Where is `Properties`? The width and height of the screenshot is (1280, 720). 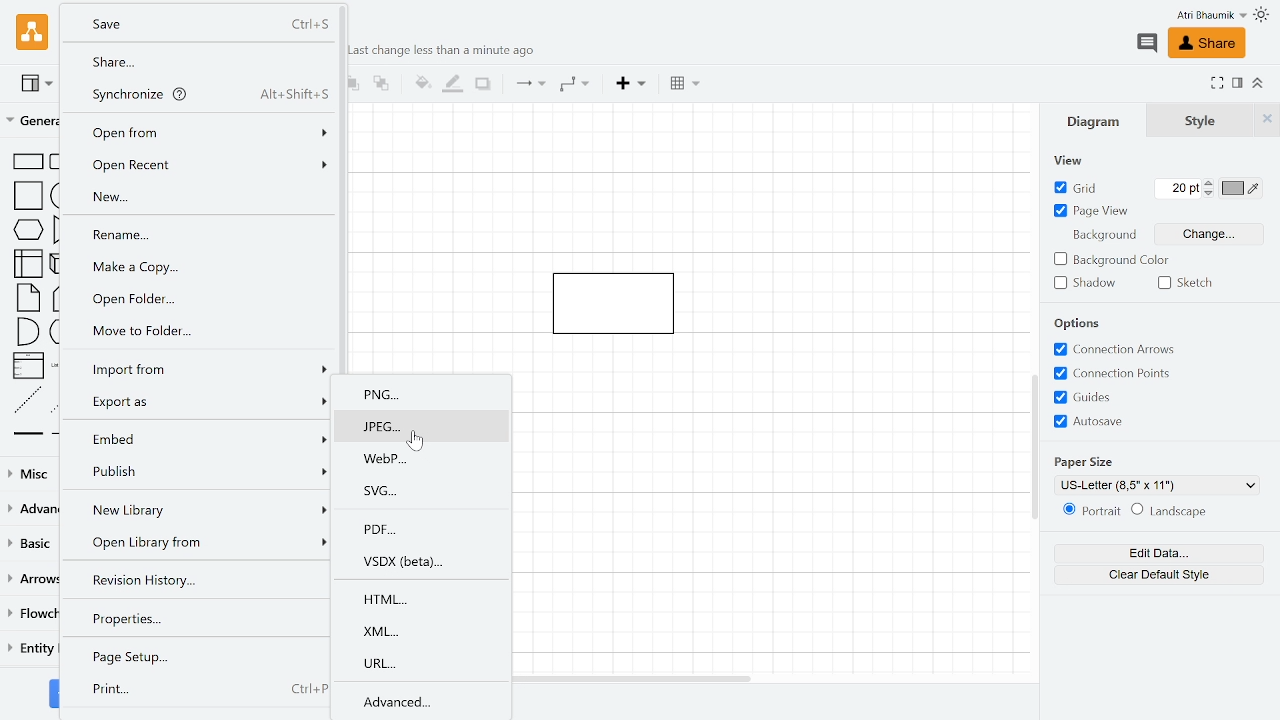 Properties is located at coordinates (200, 618).